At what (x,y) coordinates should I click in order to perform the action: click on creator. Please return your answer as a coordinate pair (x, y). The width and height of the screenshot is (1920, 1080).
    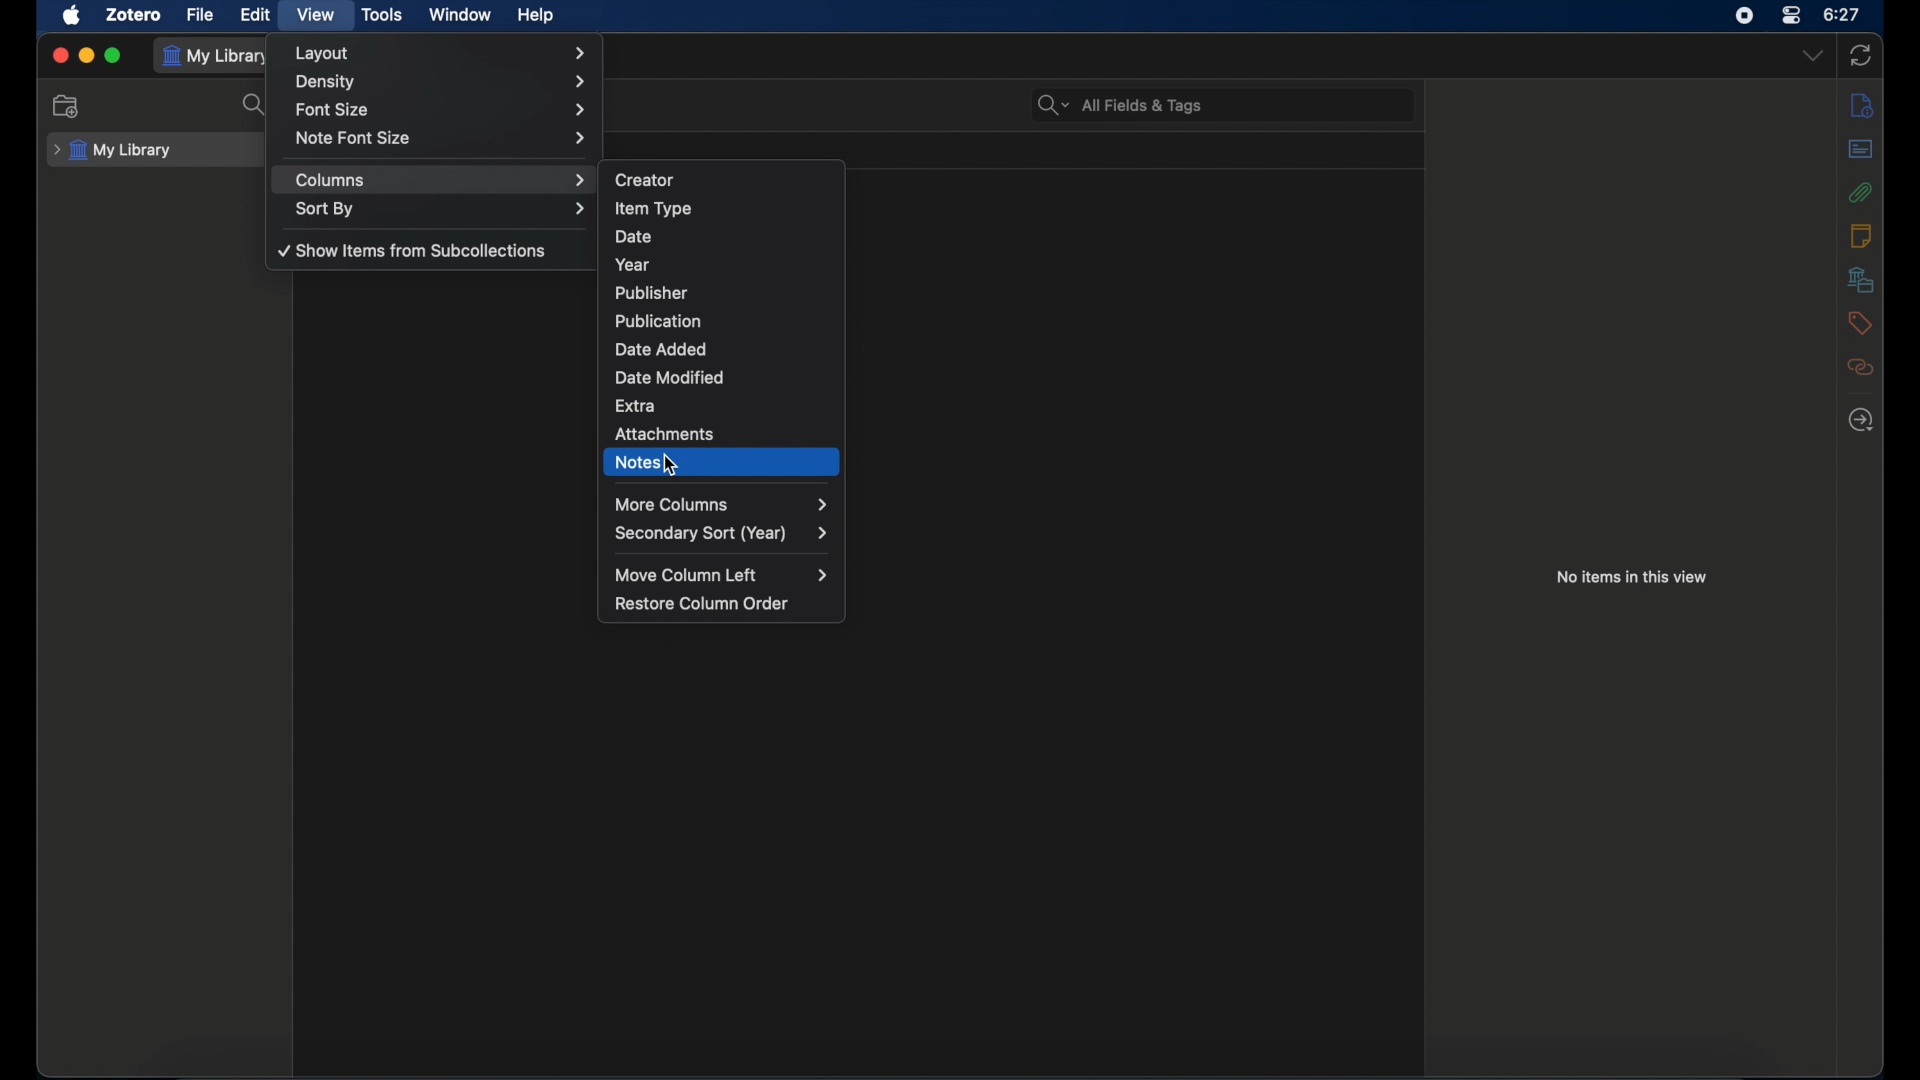
    Looking at the image, I should click on (646, 178).